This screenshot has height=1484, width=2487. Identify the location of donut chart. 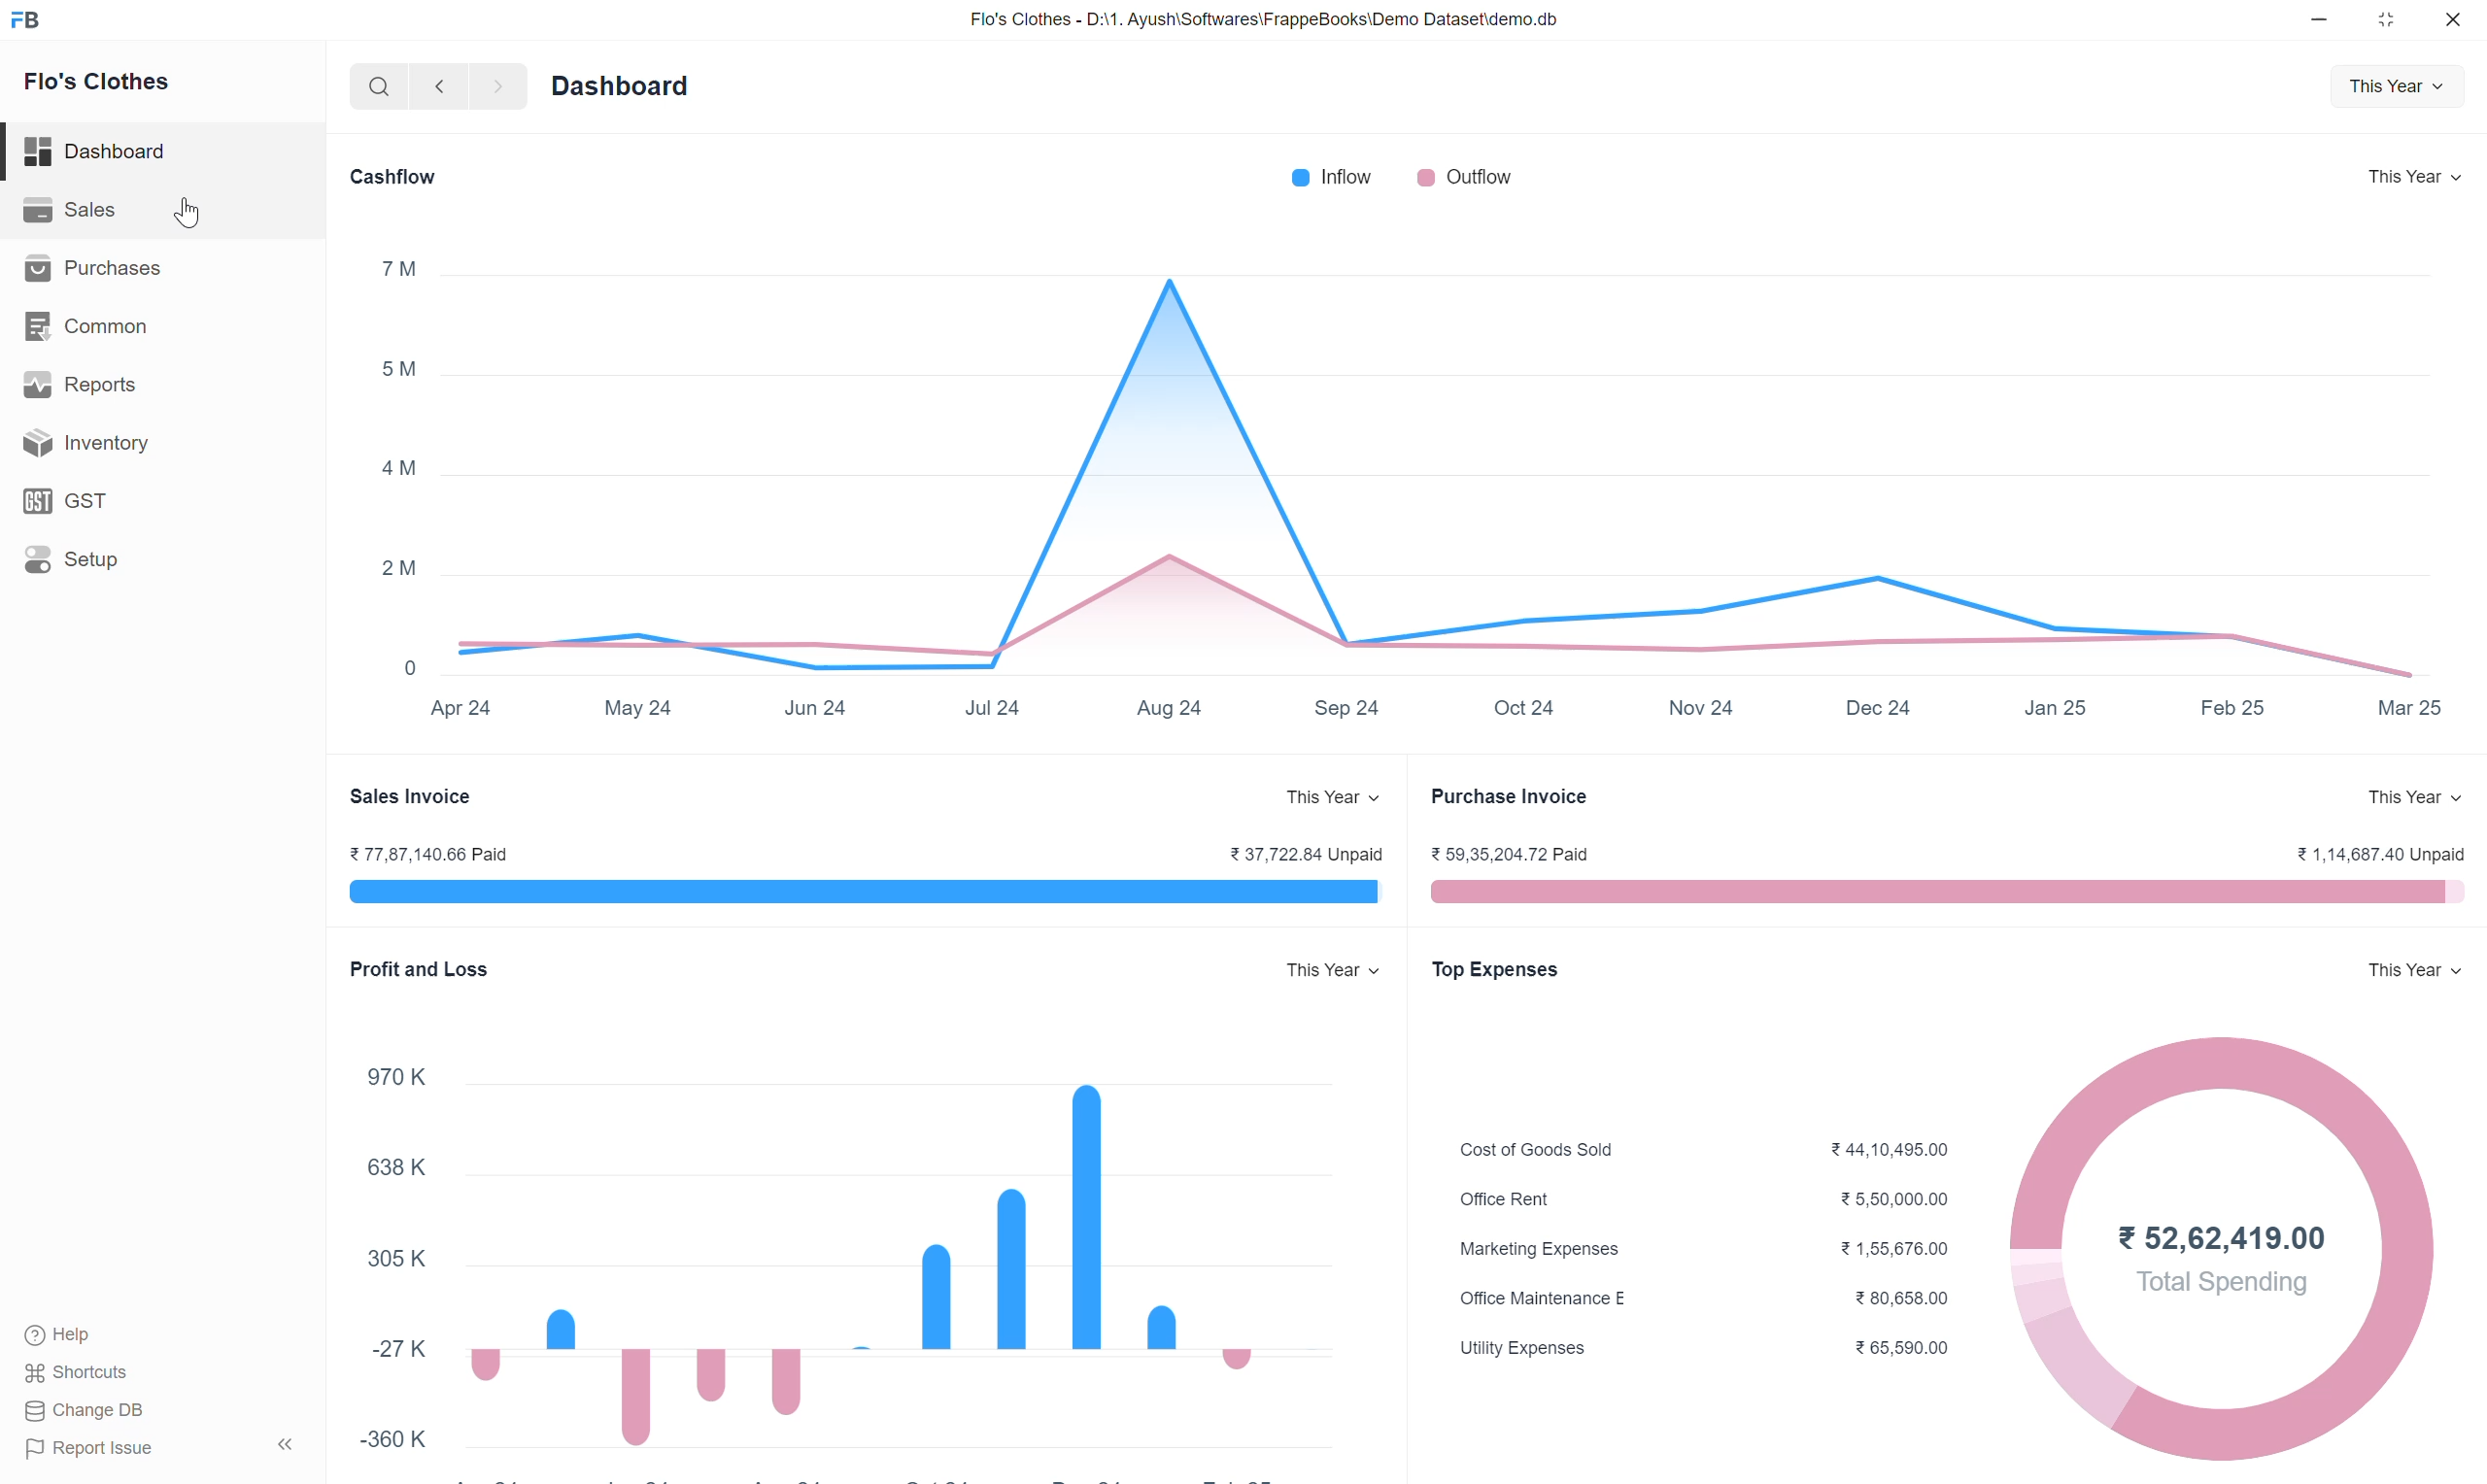
(2217, 1392).